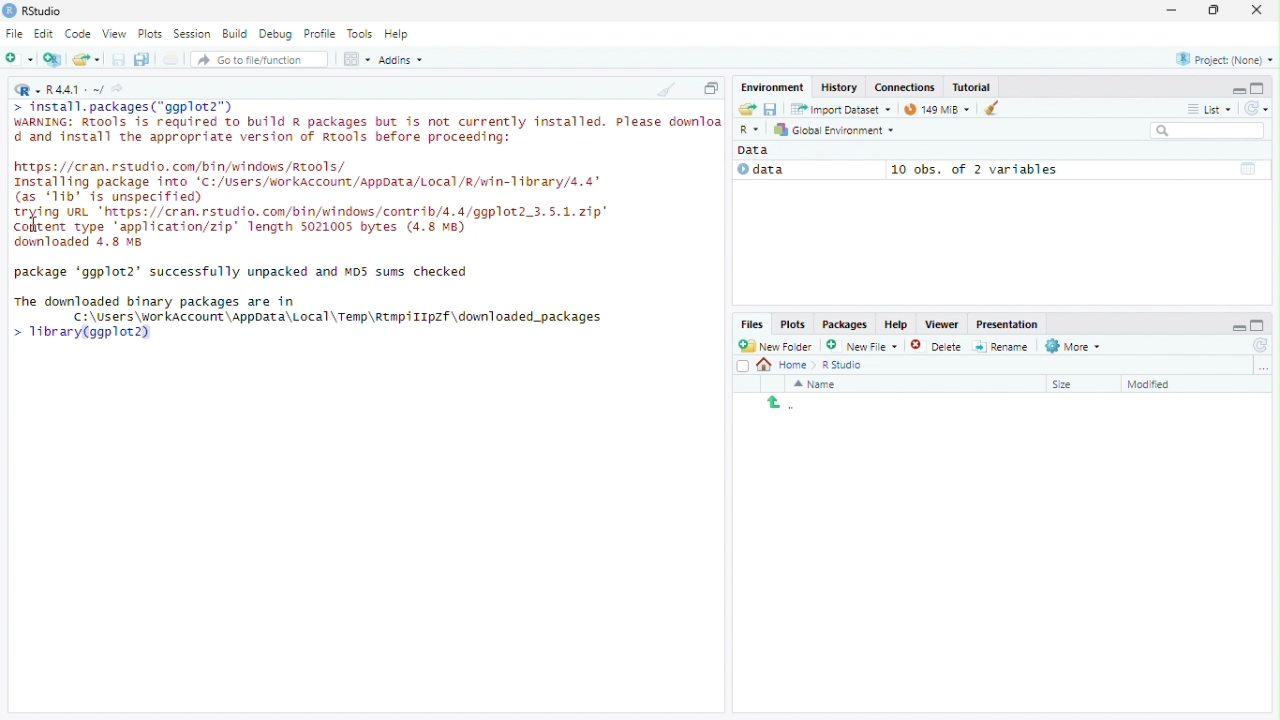  What do you see at coordinates (743, 365) in the screenshot?
I see `Select all` at bounding box center [743, 365].